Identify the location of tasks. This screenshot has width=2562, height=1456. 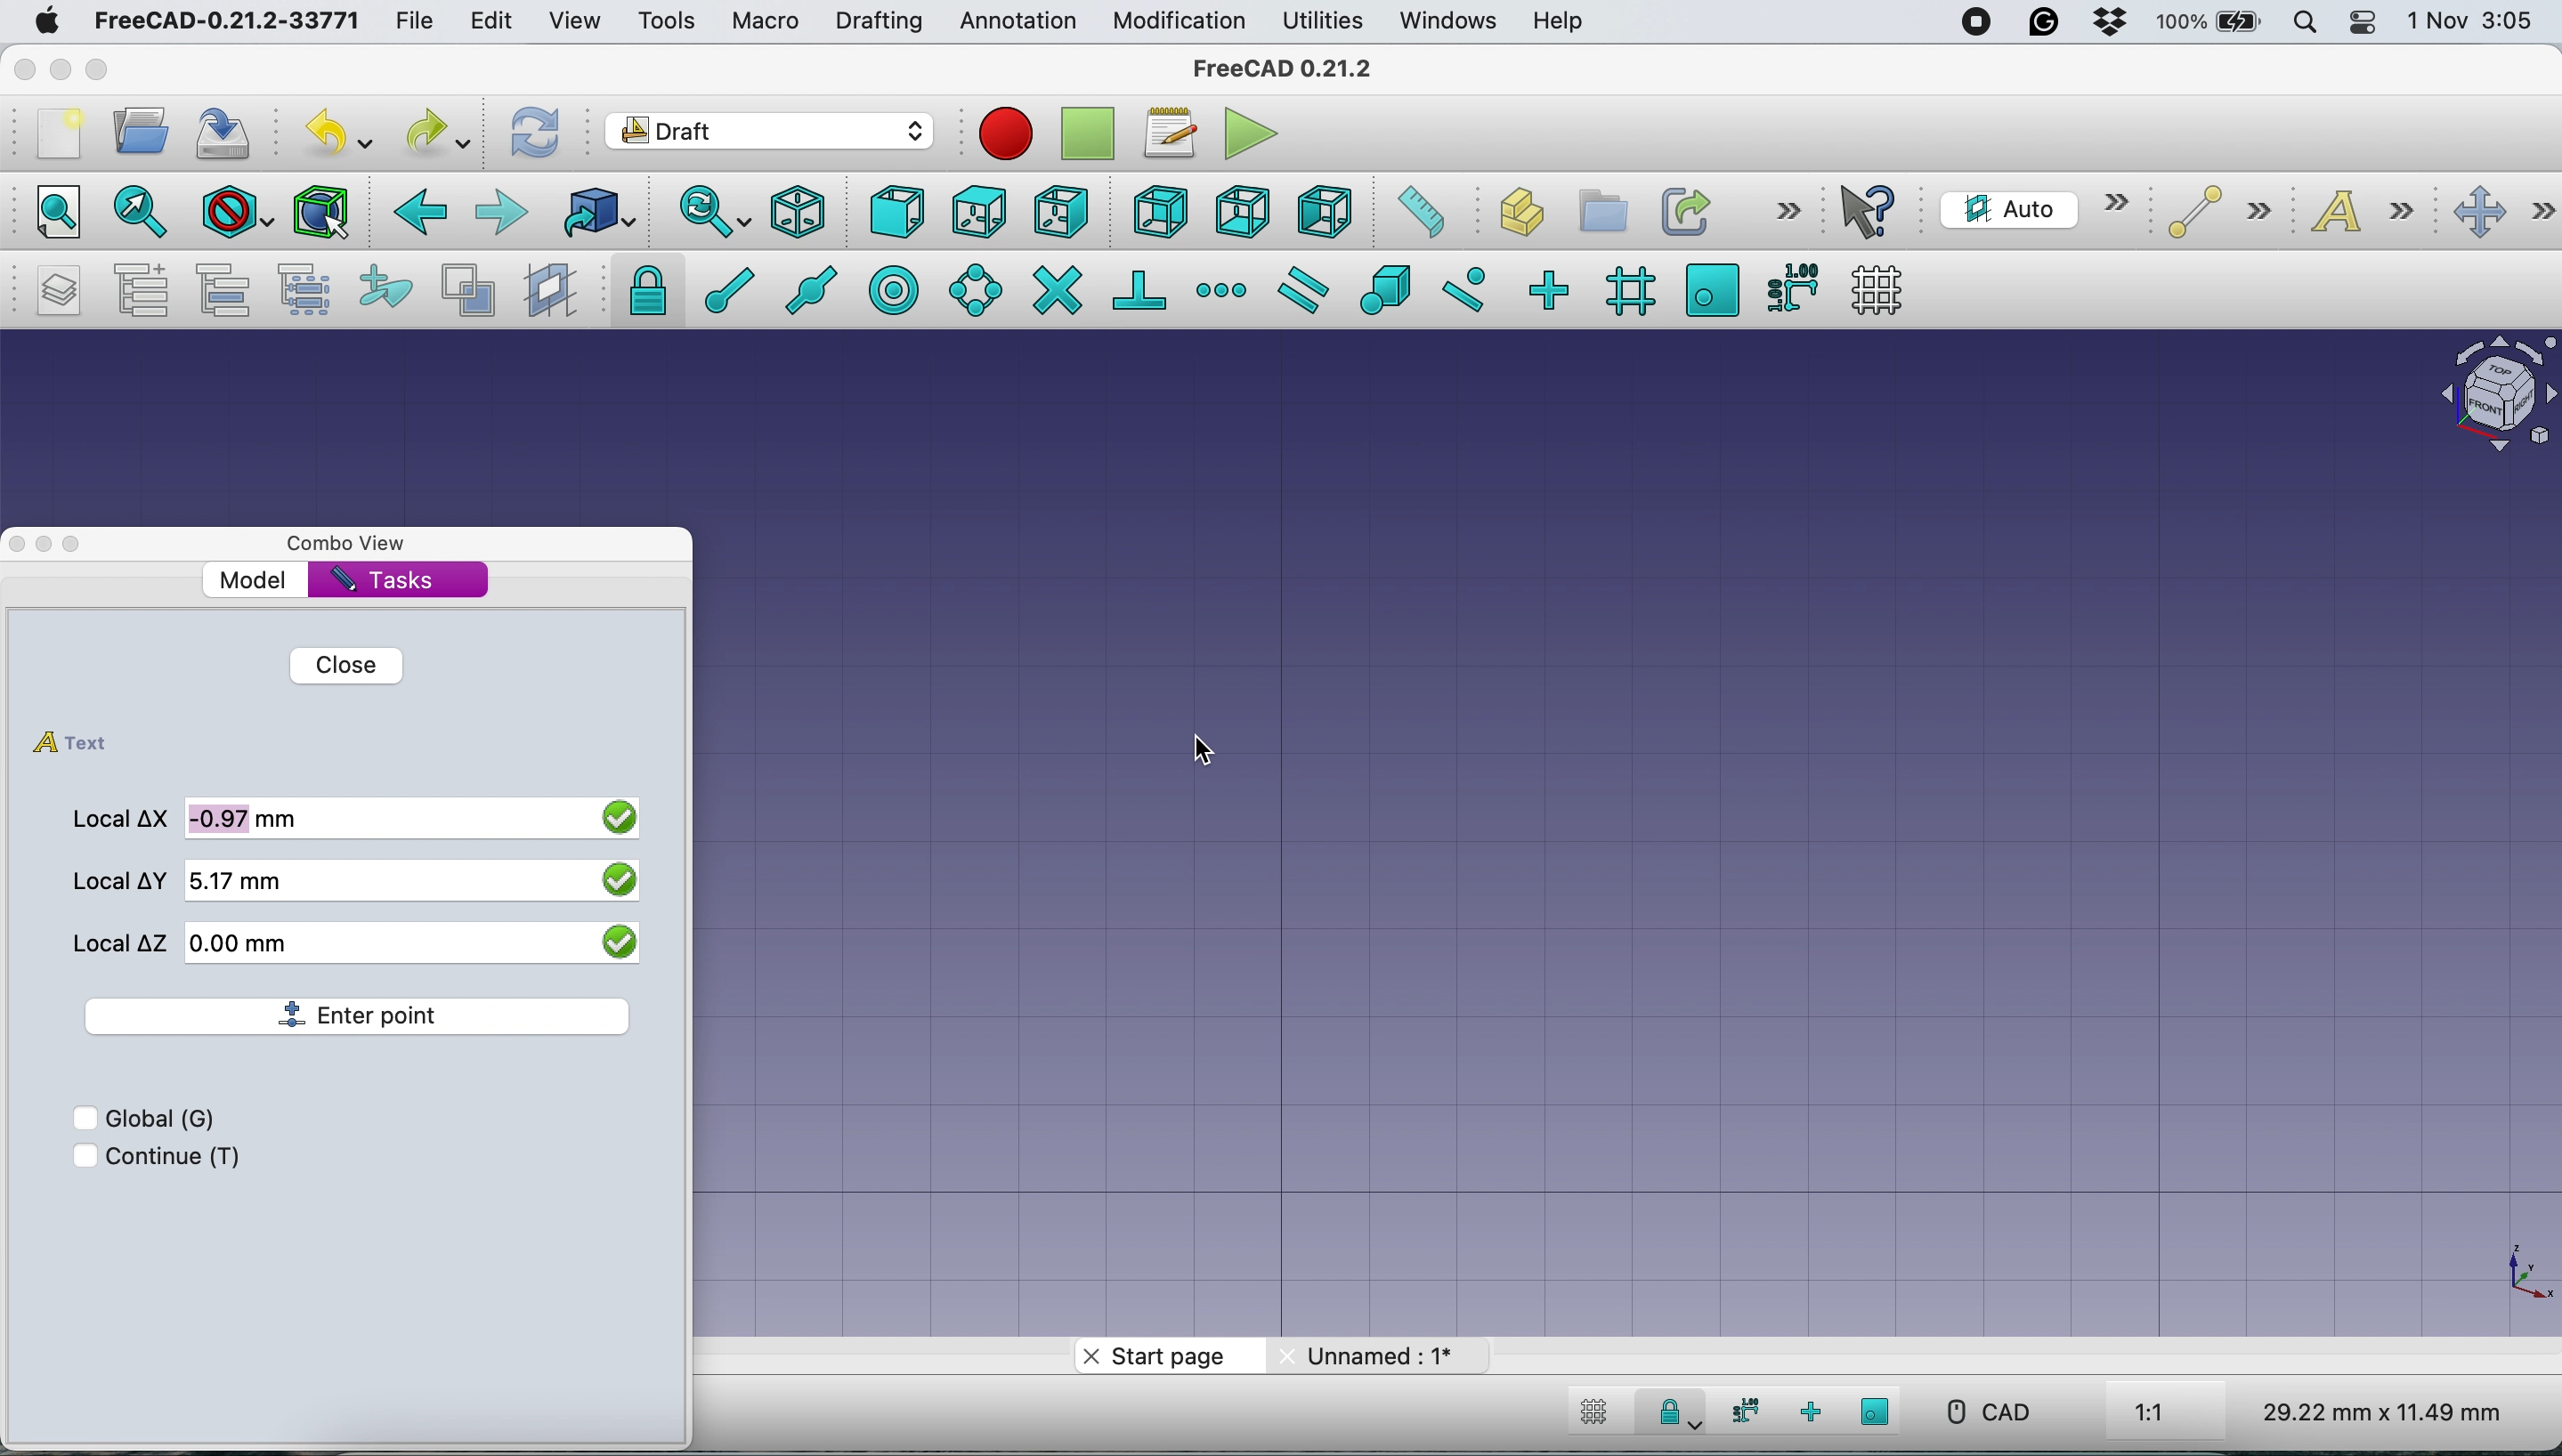
(386, 581).